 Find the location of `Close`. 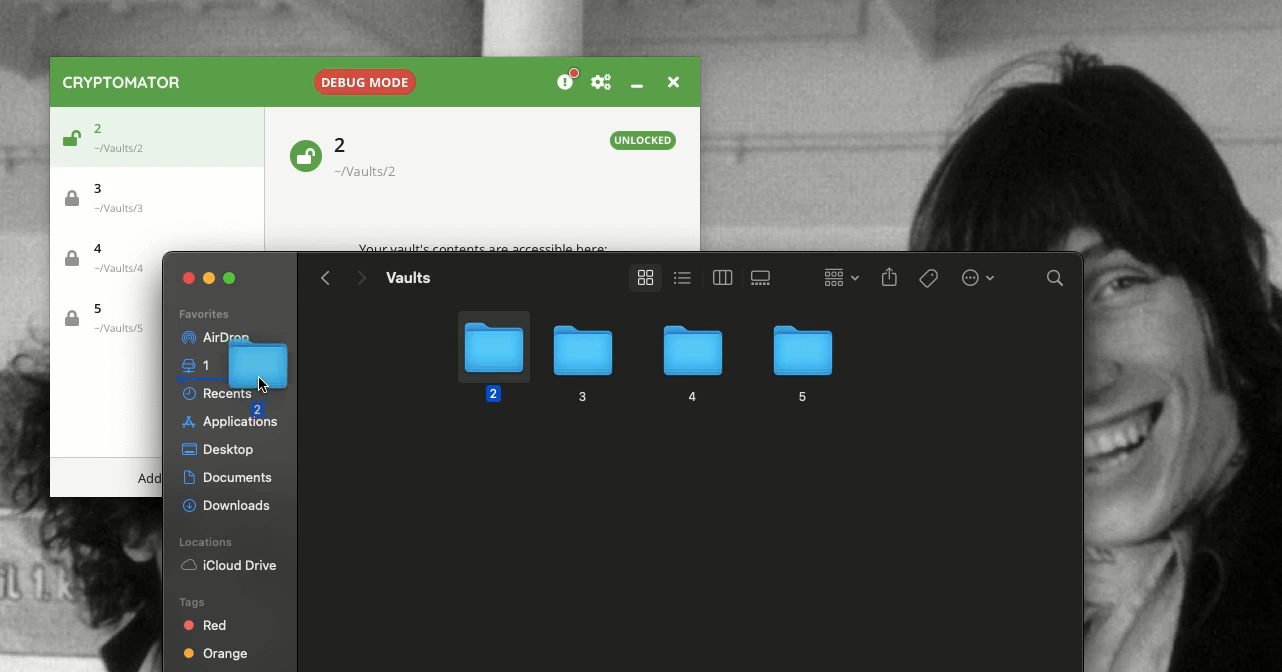

Close is located at coordinates (671, 80).